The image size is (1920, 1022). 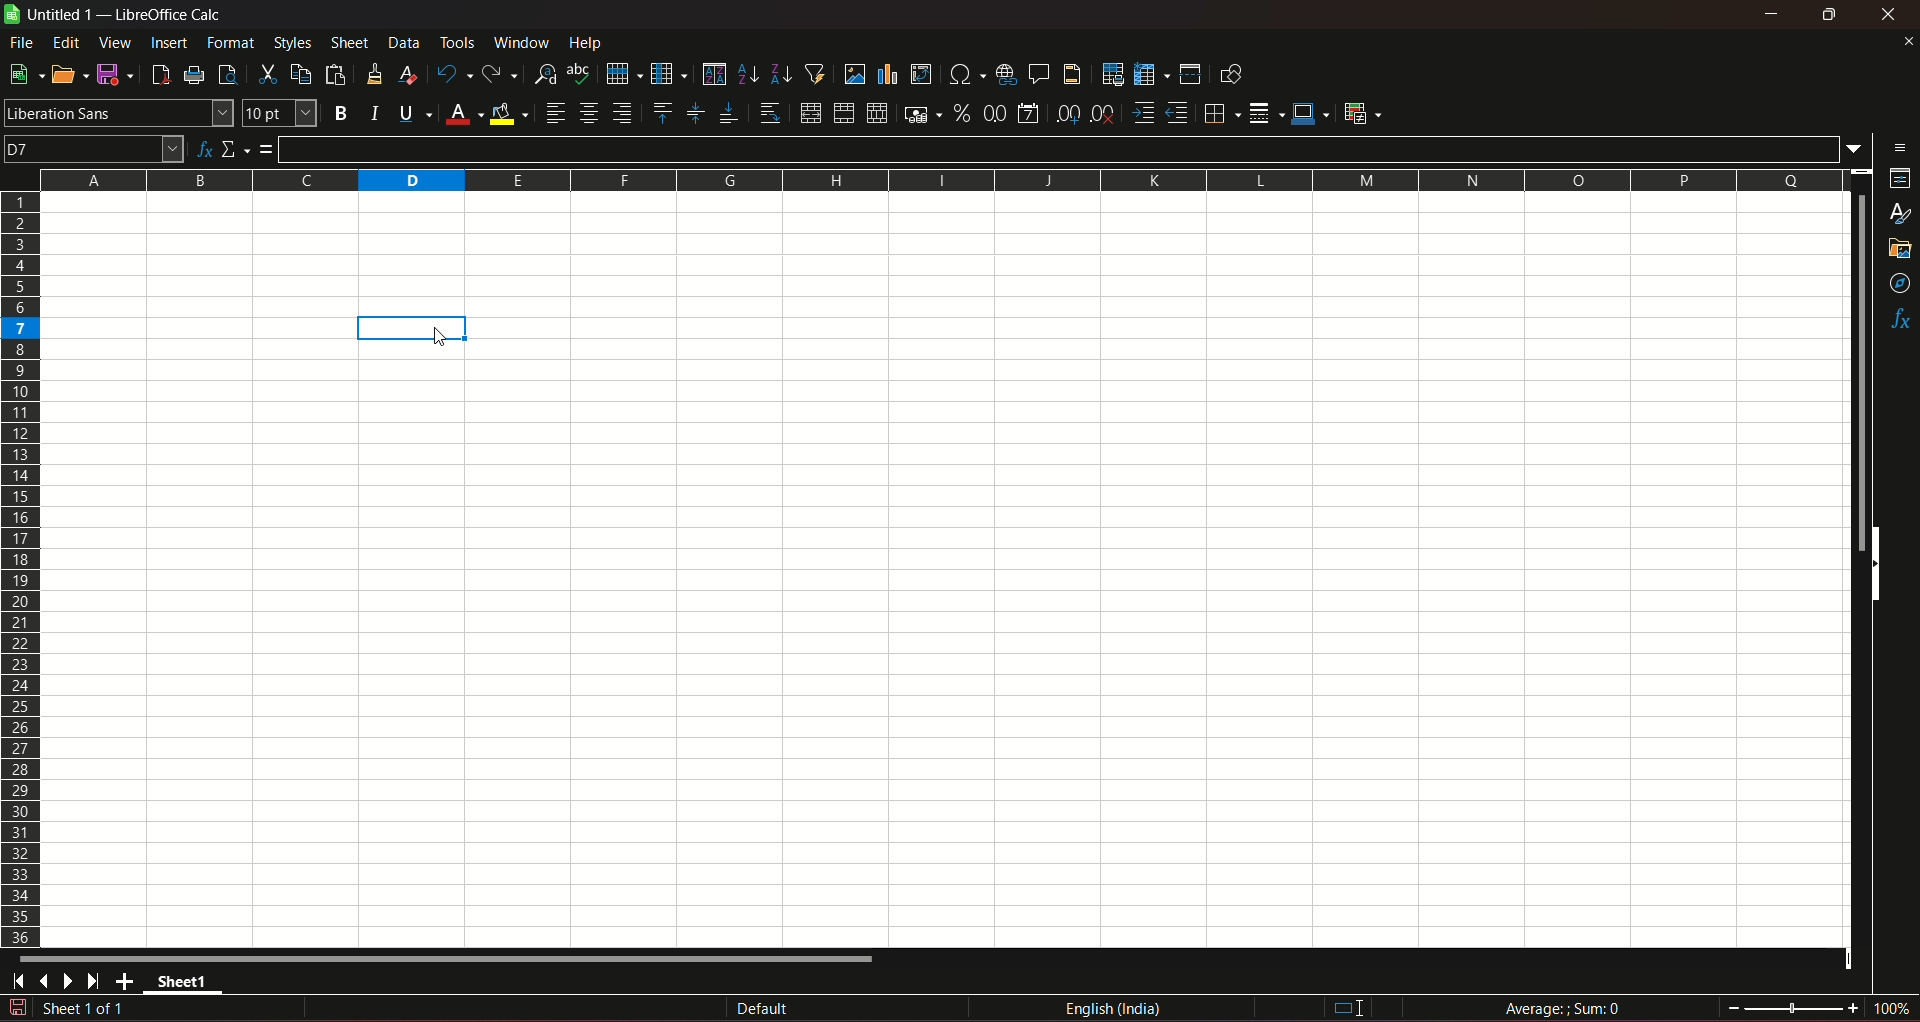 I want to click on close, so click(x=1892, y=14).